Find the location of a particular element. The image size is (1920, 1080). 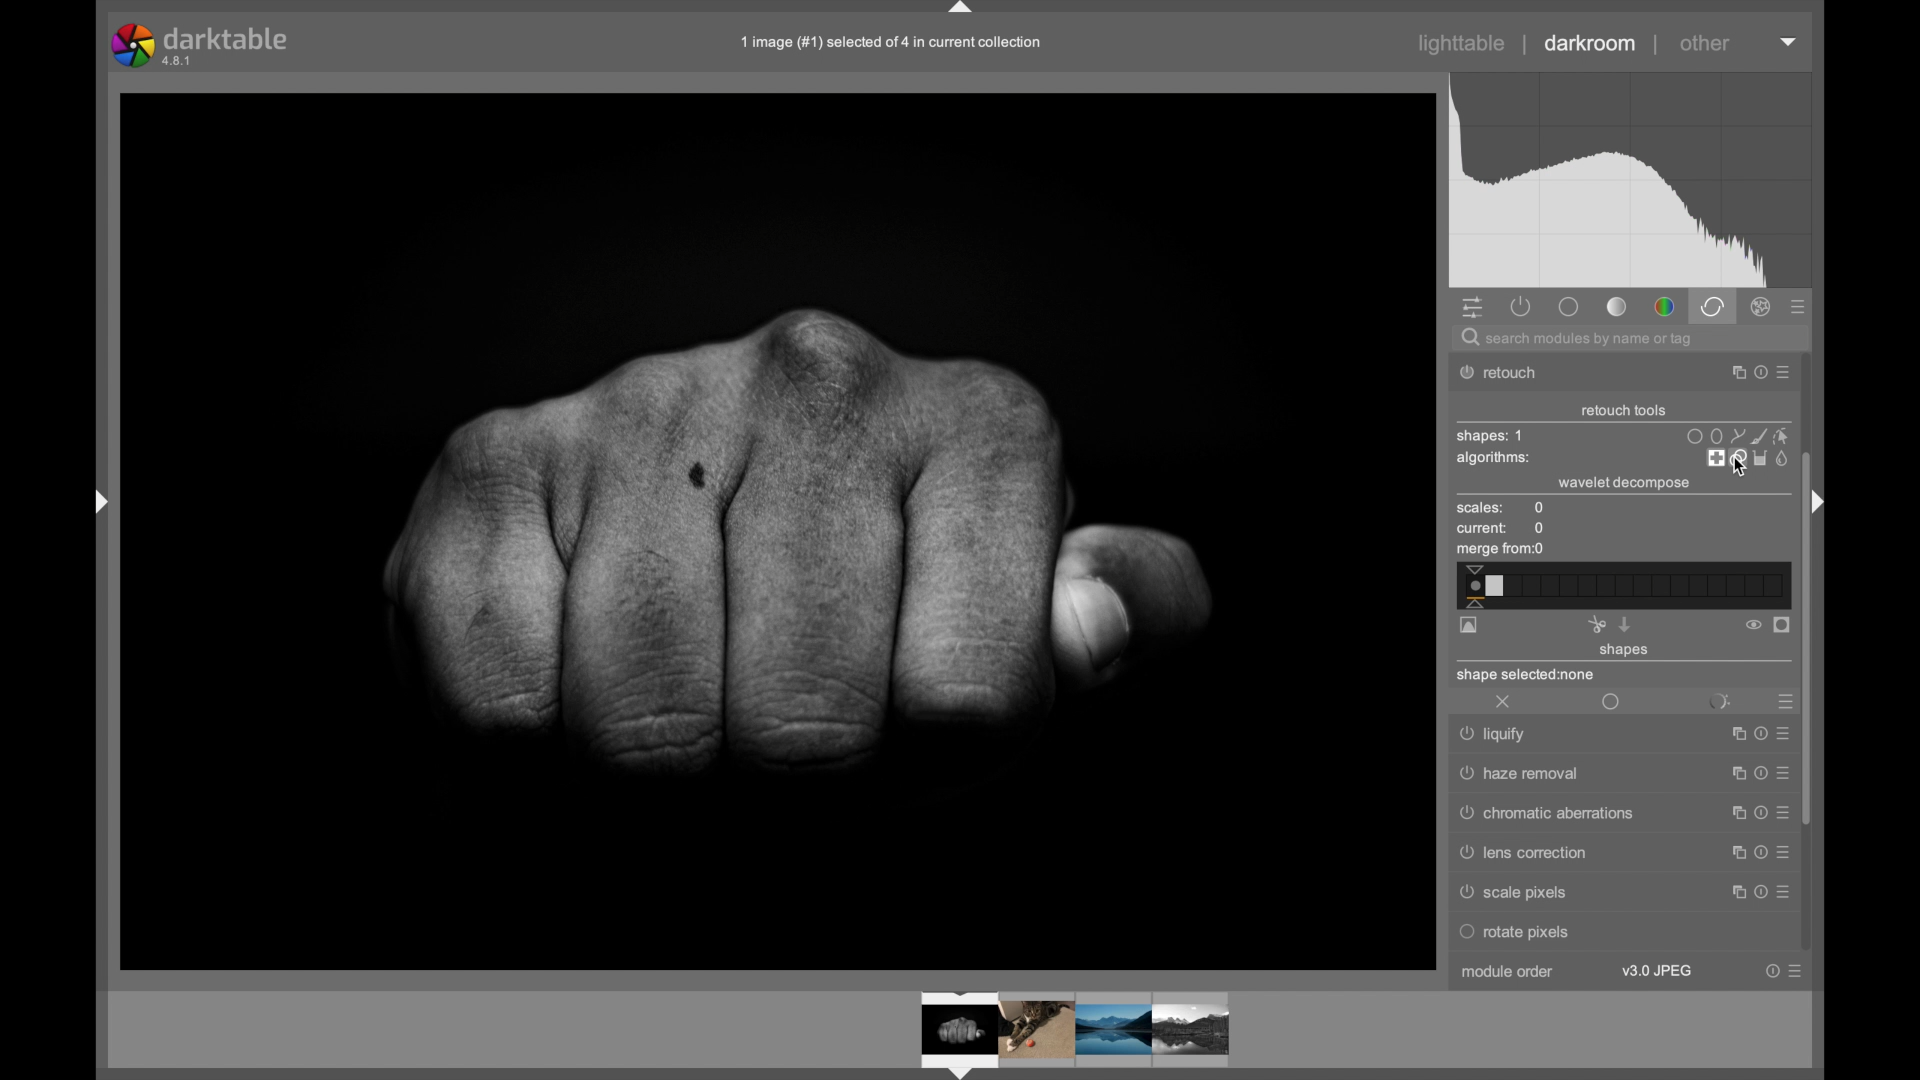

wavelet decompose is located at coordinates (1622, 483).